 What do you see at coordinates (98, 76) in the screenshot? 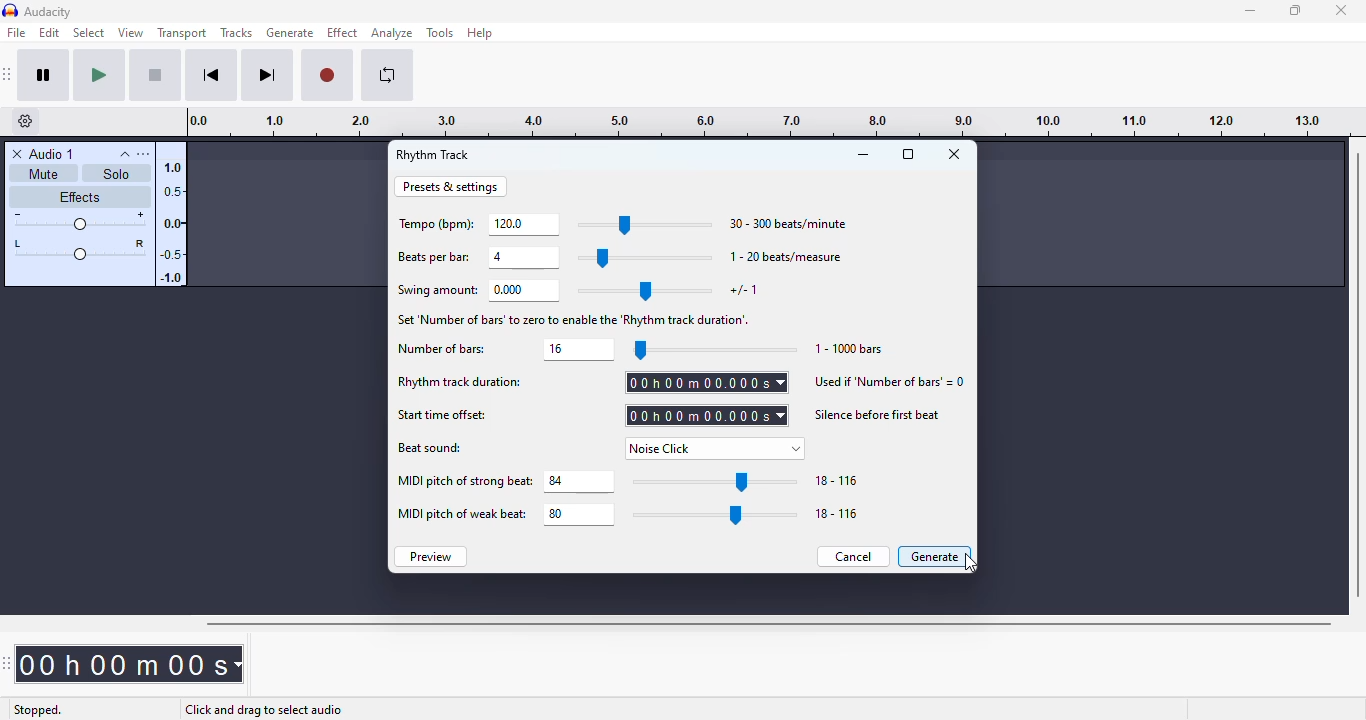
I see `play` at bounding box center [98, 76].